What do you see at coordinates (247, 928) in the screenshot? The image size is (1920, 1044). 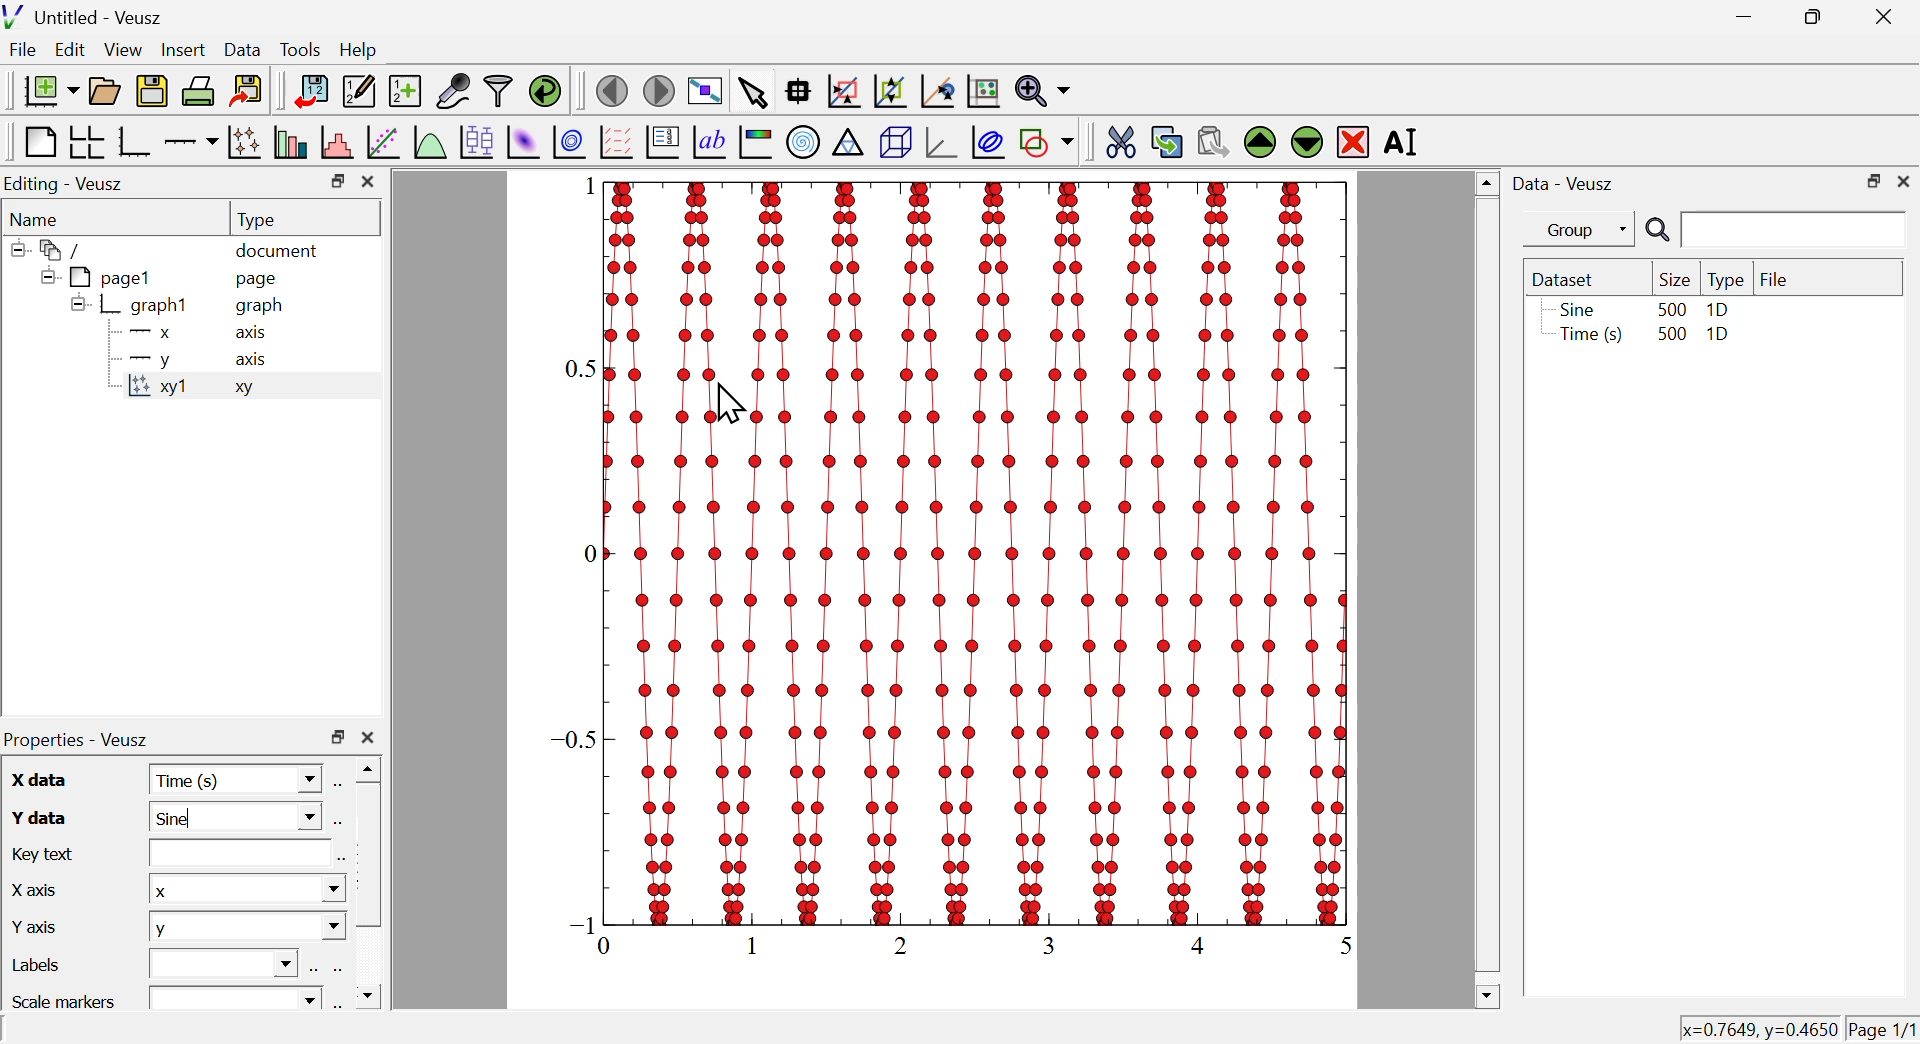 I see `y` at bounding box center [247, 928].